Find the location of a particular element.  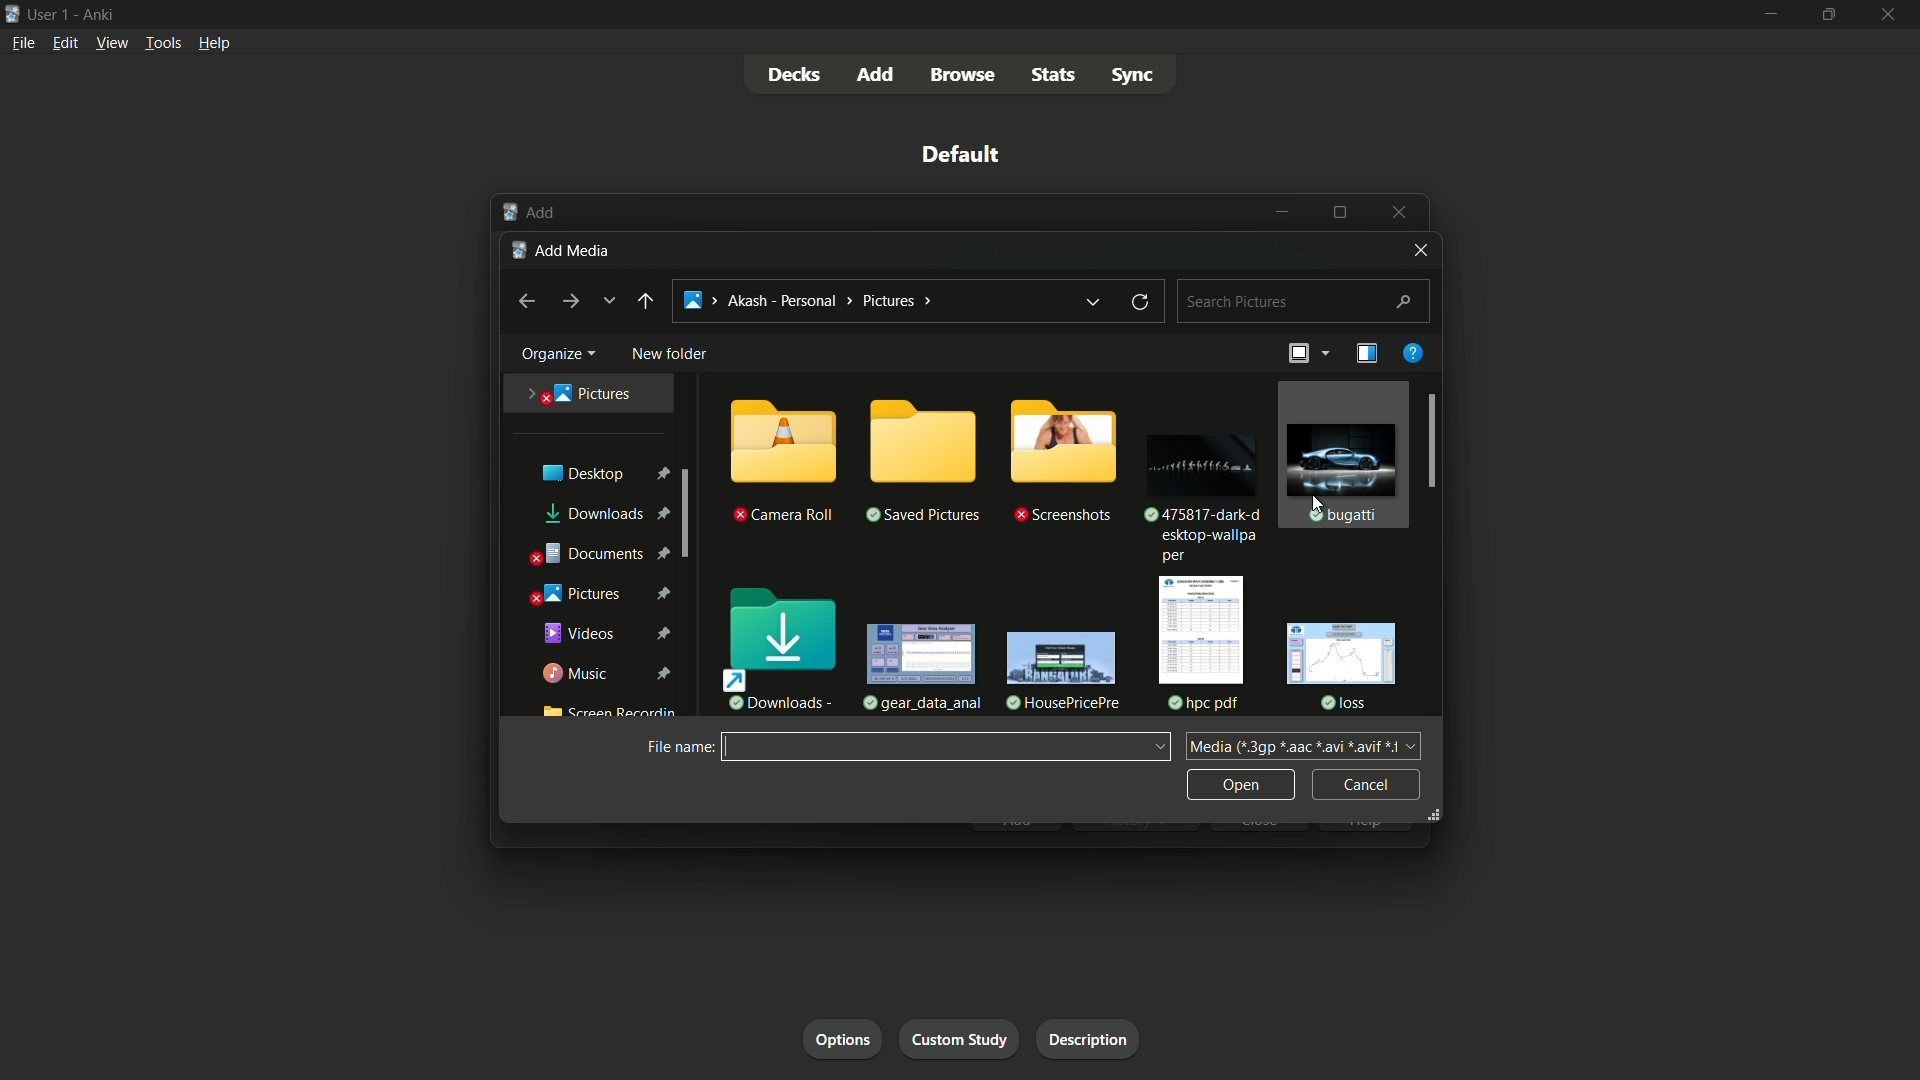

scroll bar is located at coordinates (683, 513).